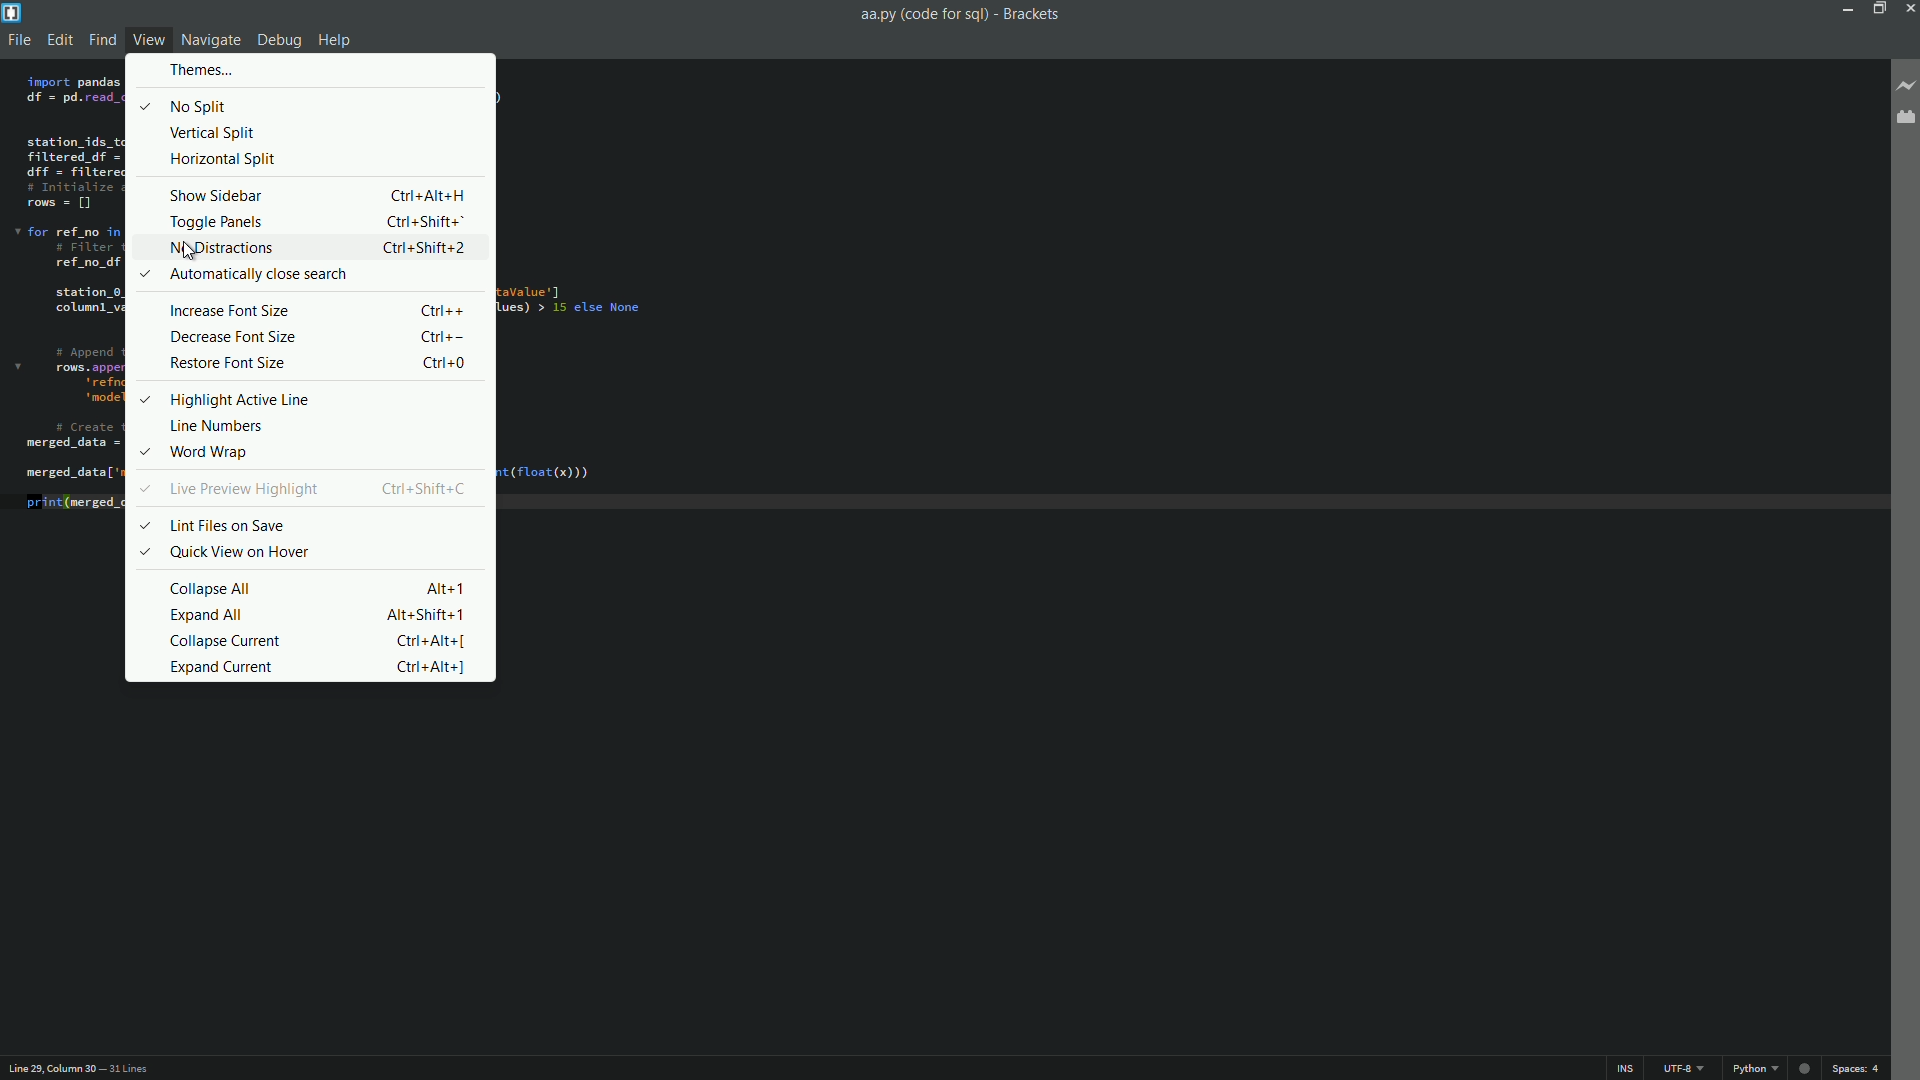 This screenshot has height=1080, width=1920. What do you see at coordinates (316, 427) in the screenshot?
I see `line numbers ` at bounding box center [316, 427].